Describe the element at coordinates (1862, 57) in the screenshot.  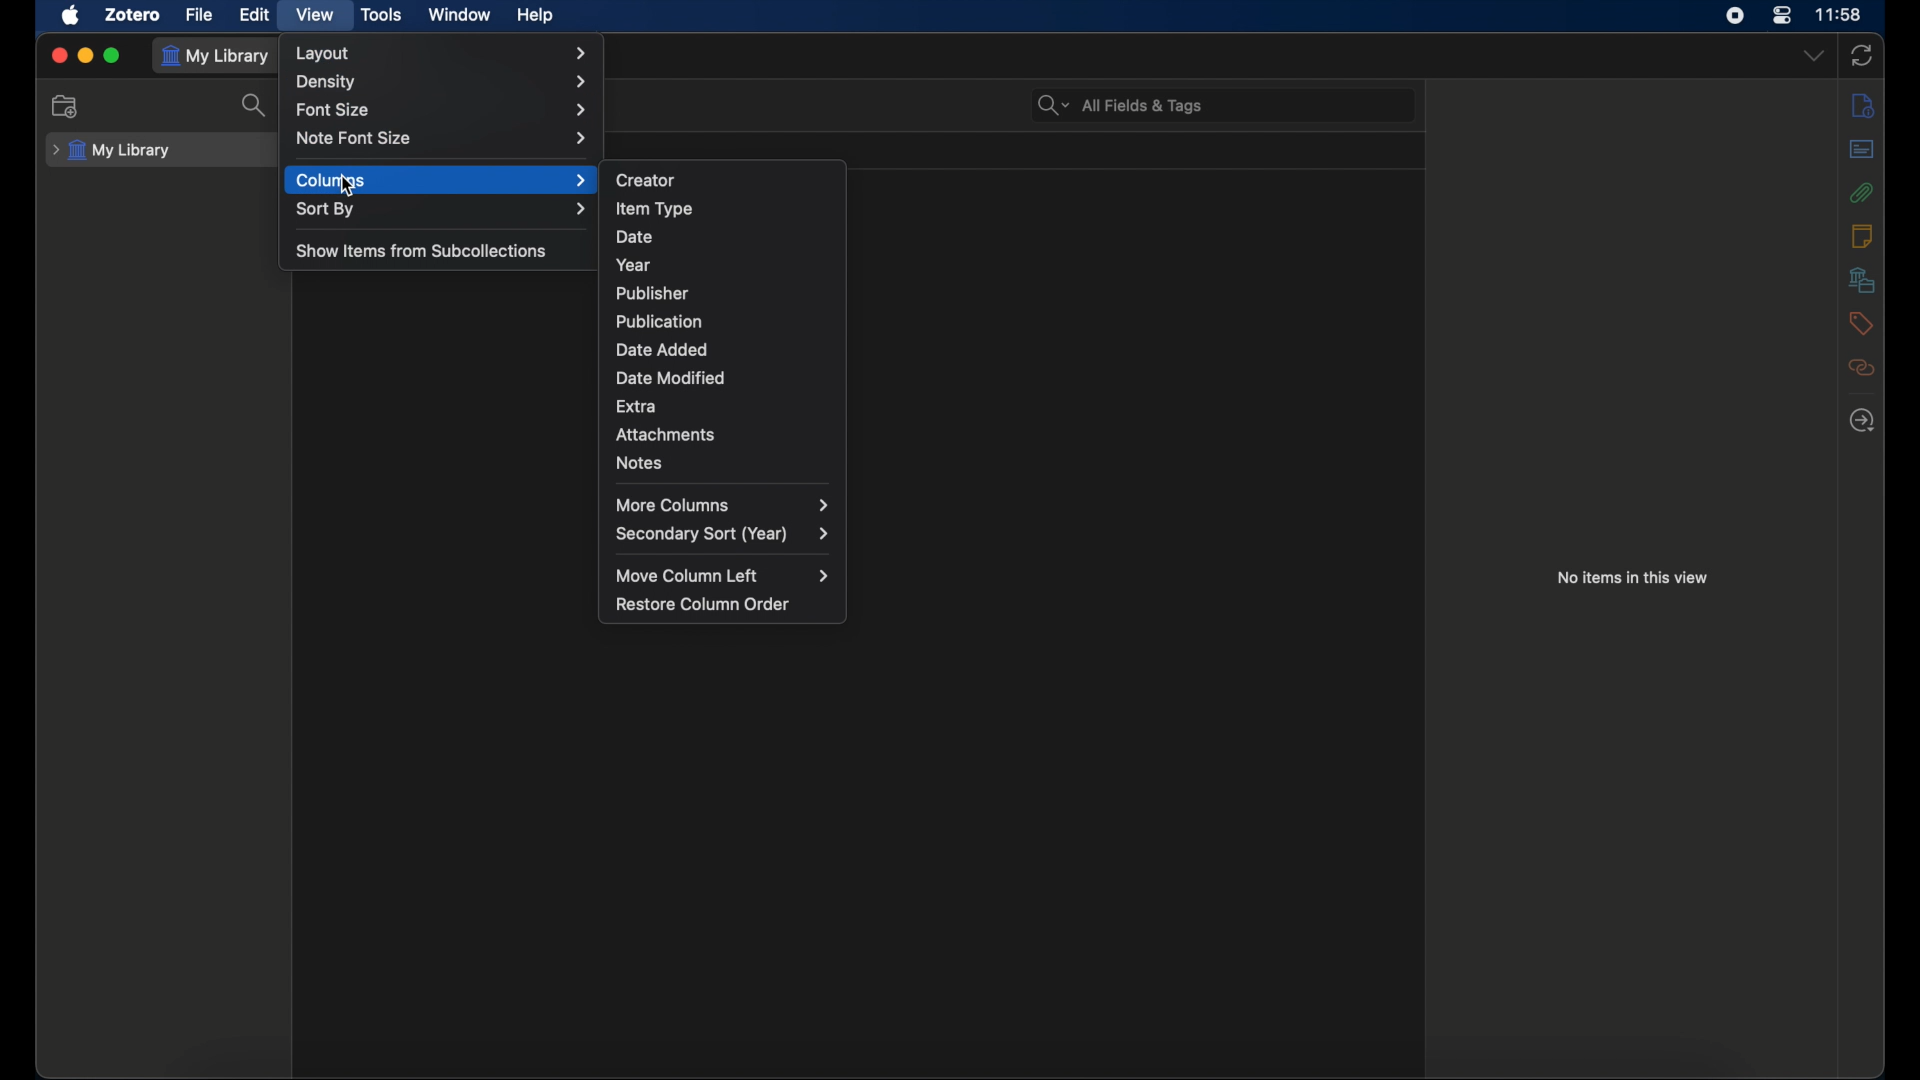
I see `sync` at that location.